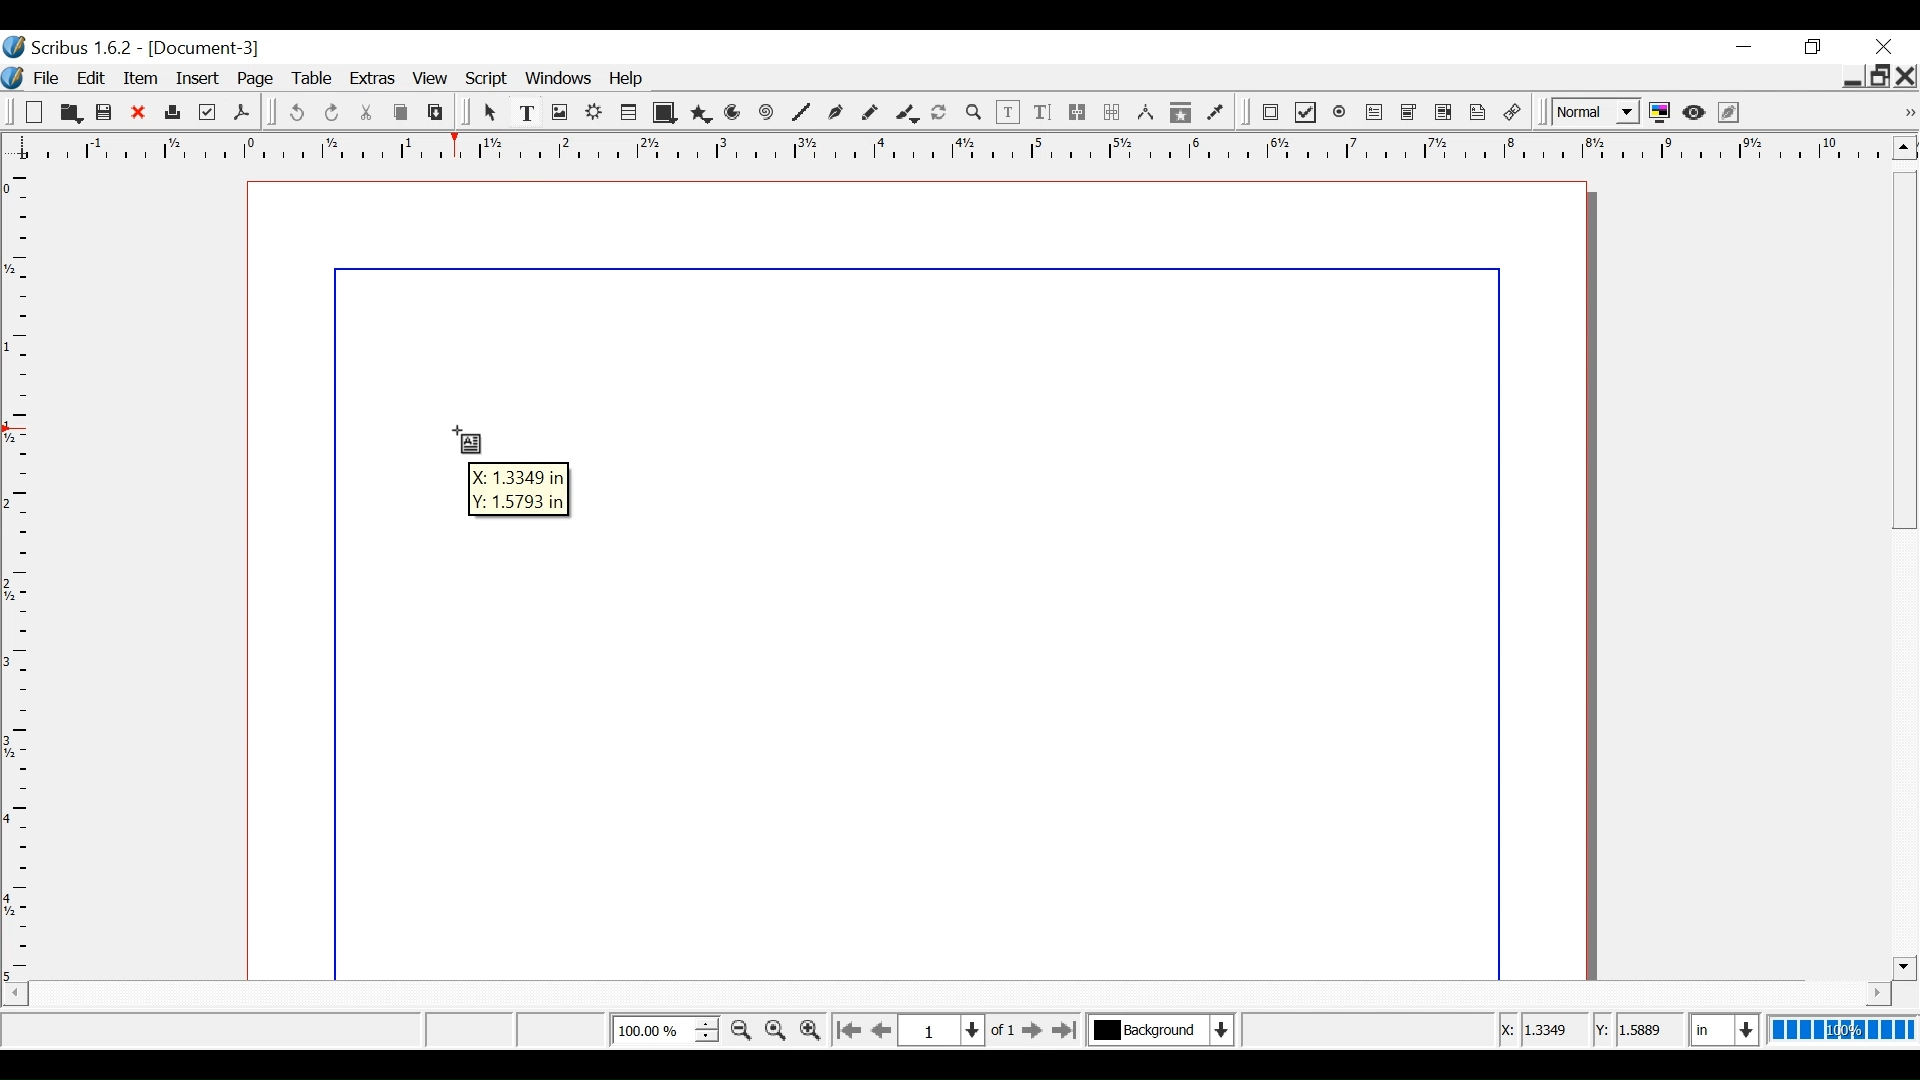 The width and height of the screenshot is (1920, 1080). I want to click on Adjust Zoom, so click(667, 1029).